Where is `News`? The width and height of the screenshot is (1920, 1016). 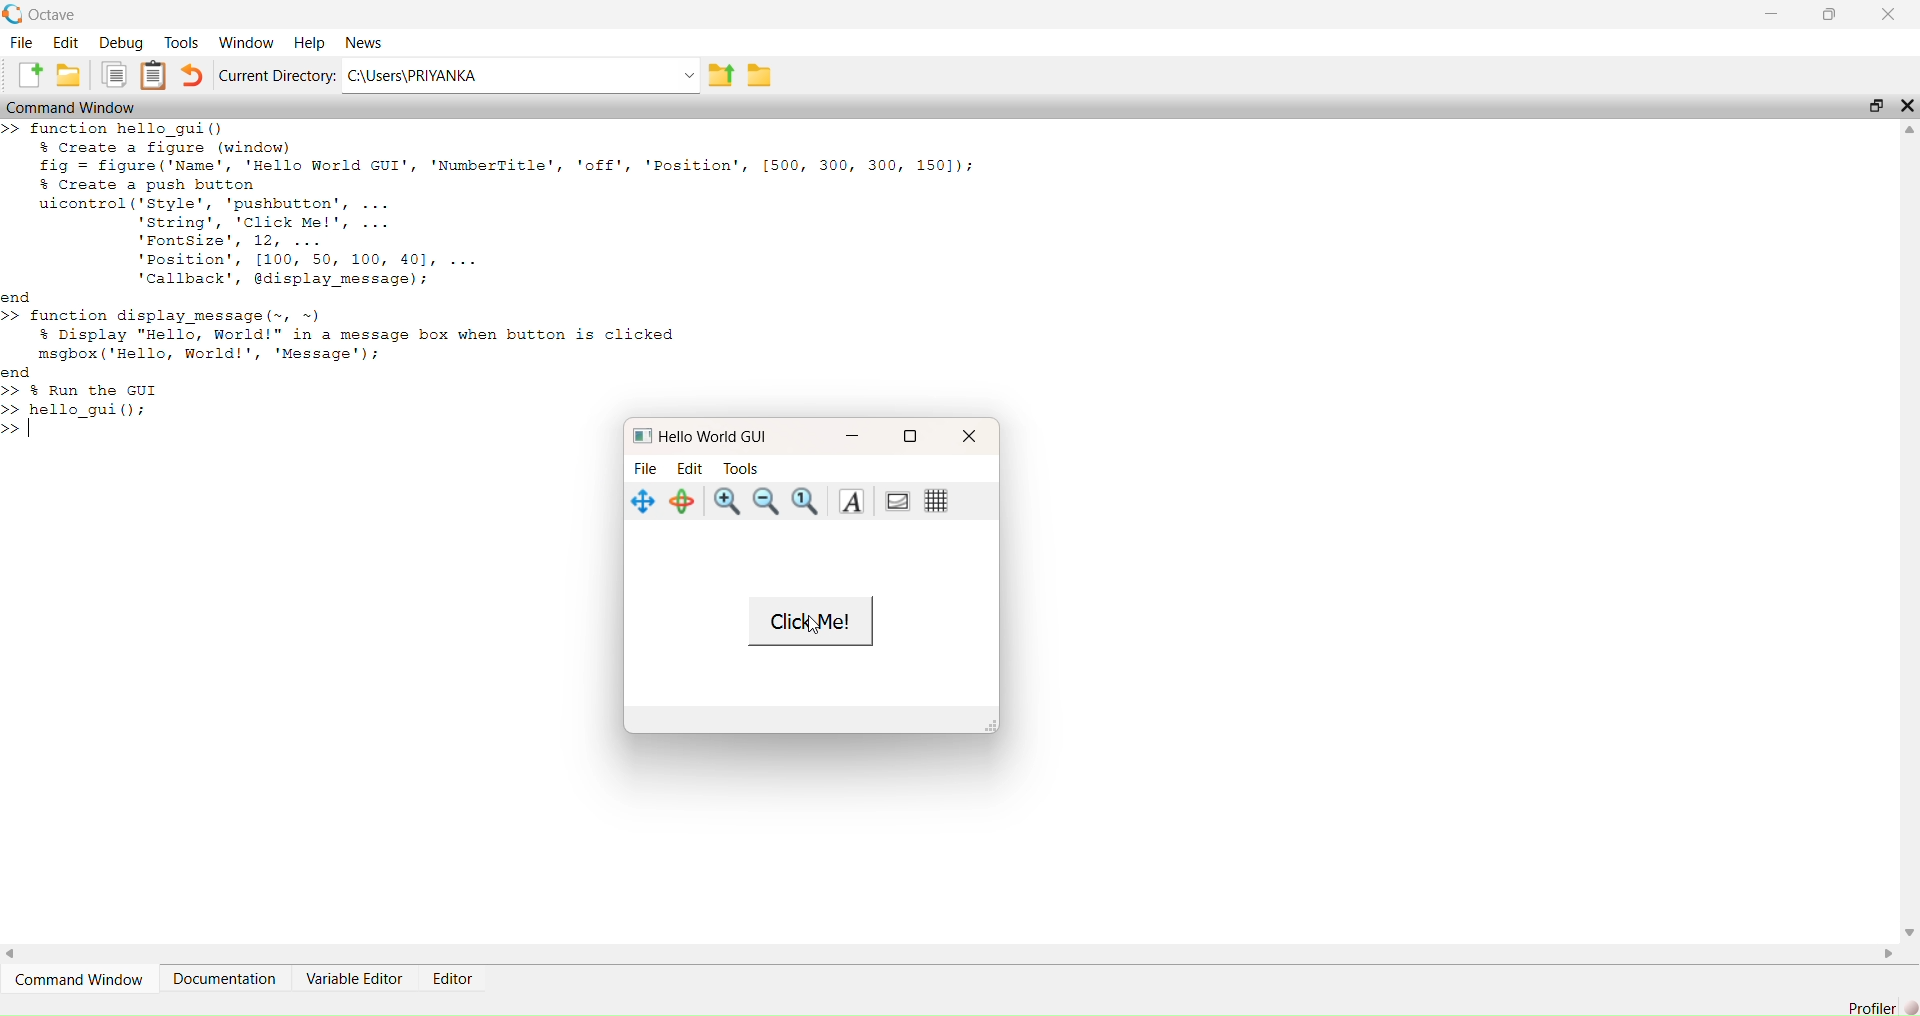
News is located at coordinates (363, 41).